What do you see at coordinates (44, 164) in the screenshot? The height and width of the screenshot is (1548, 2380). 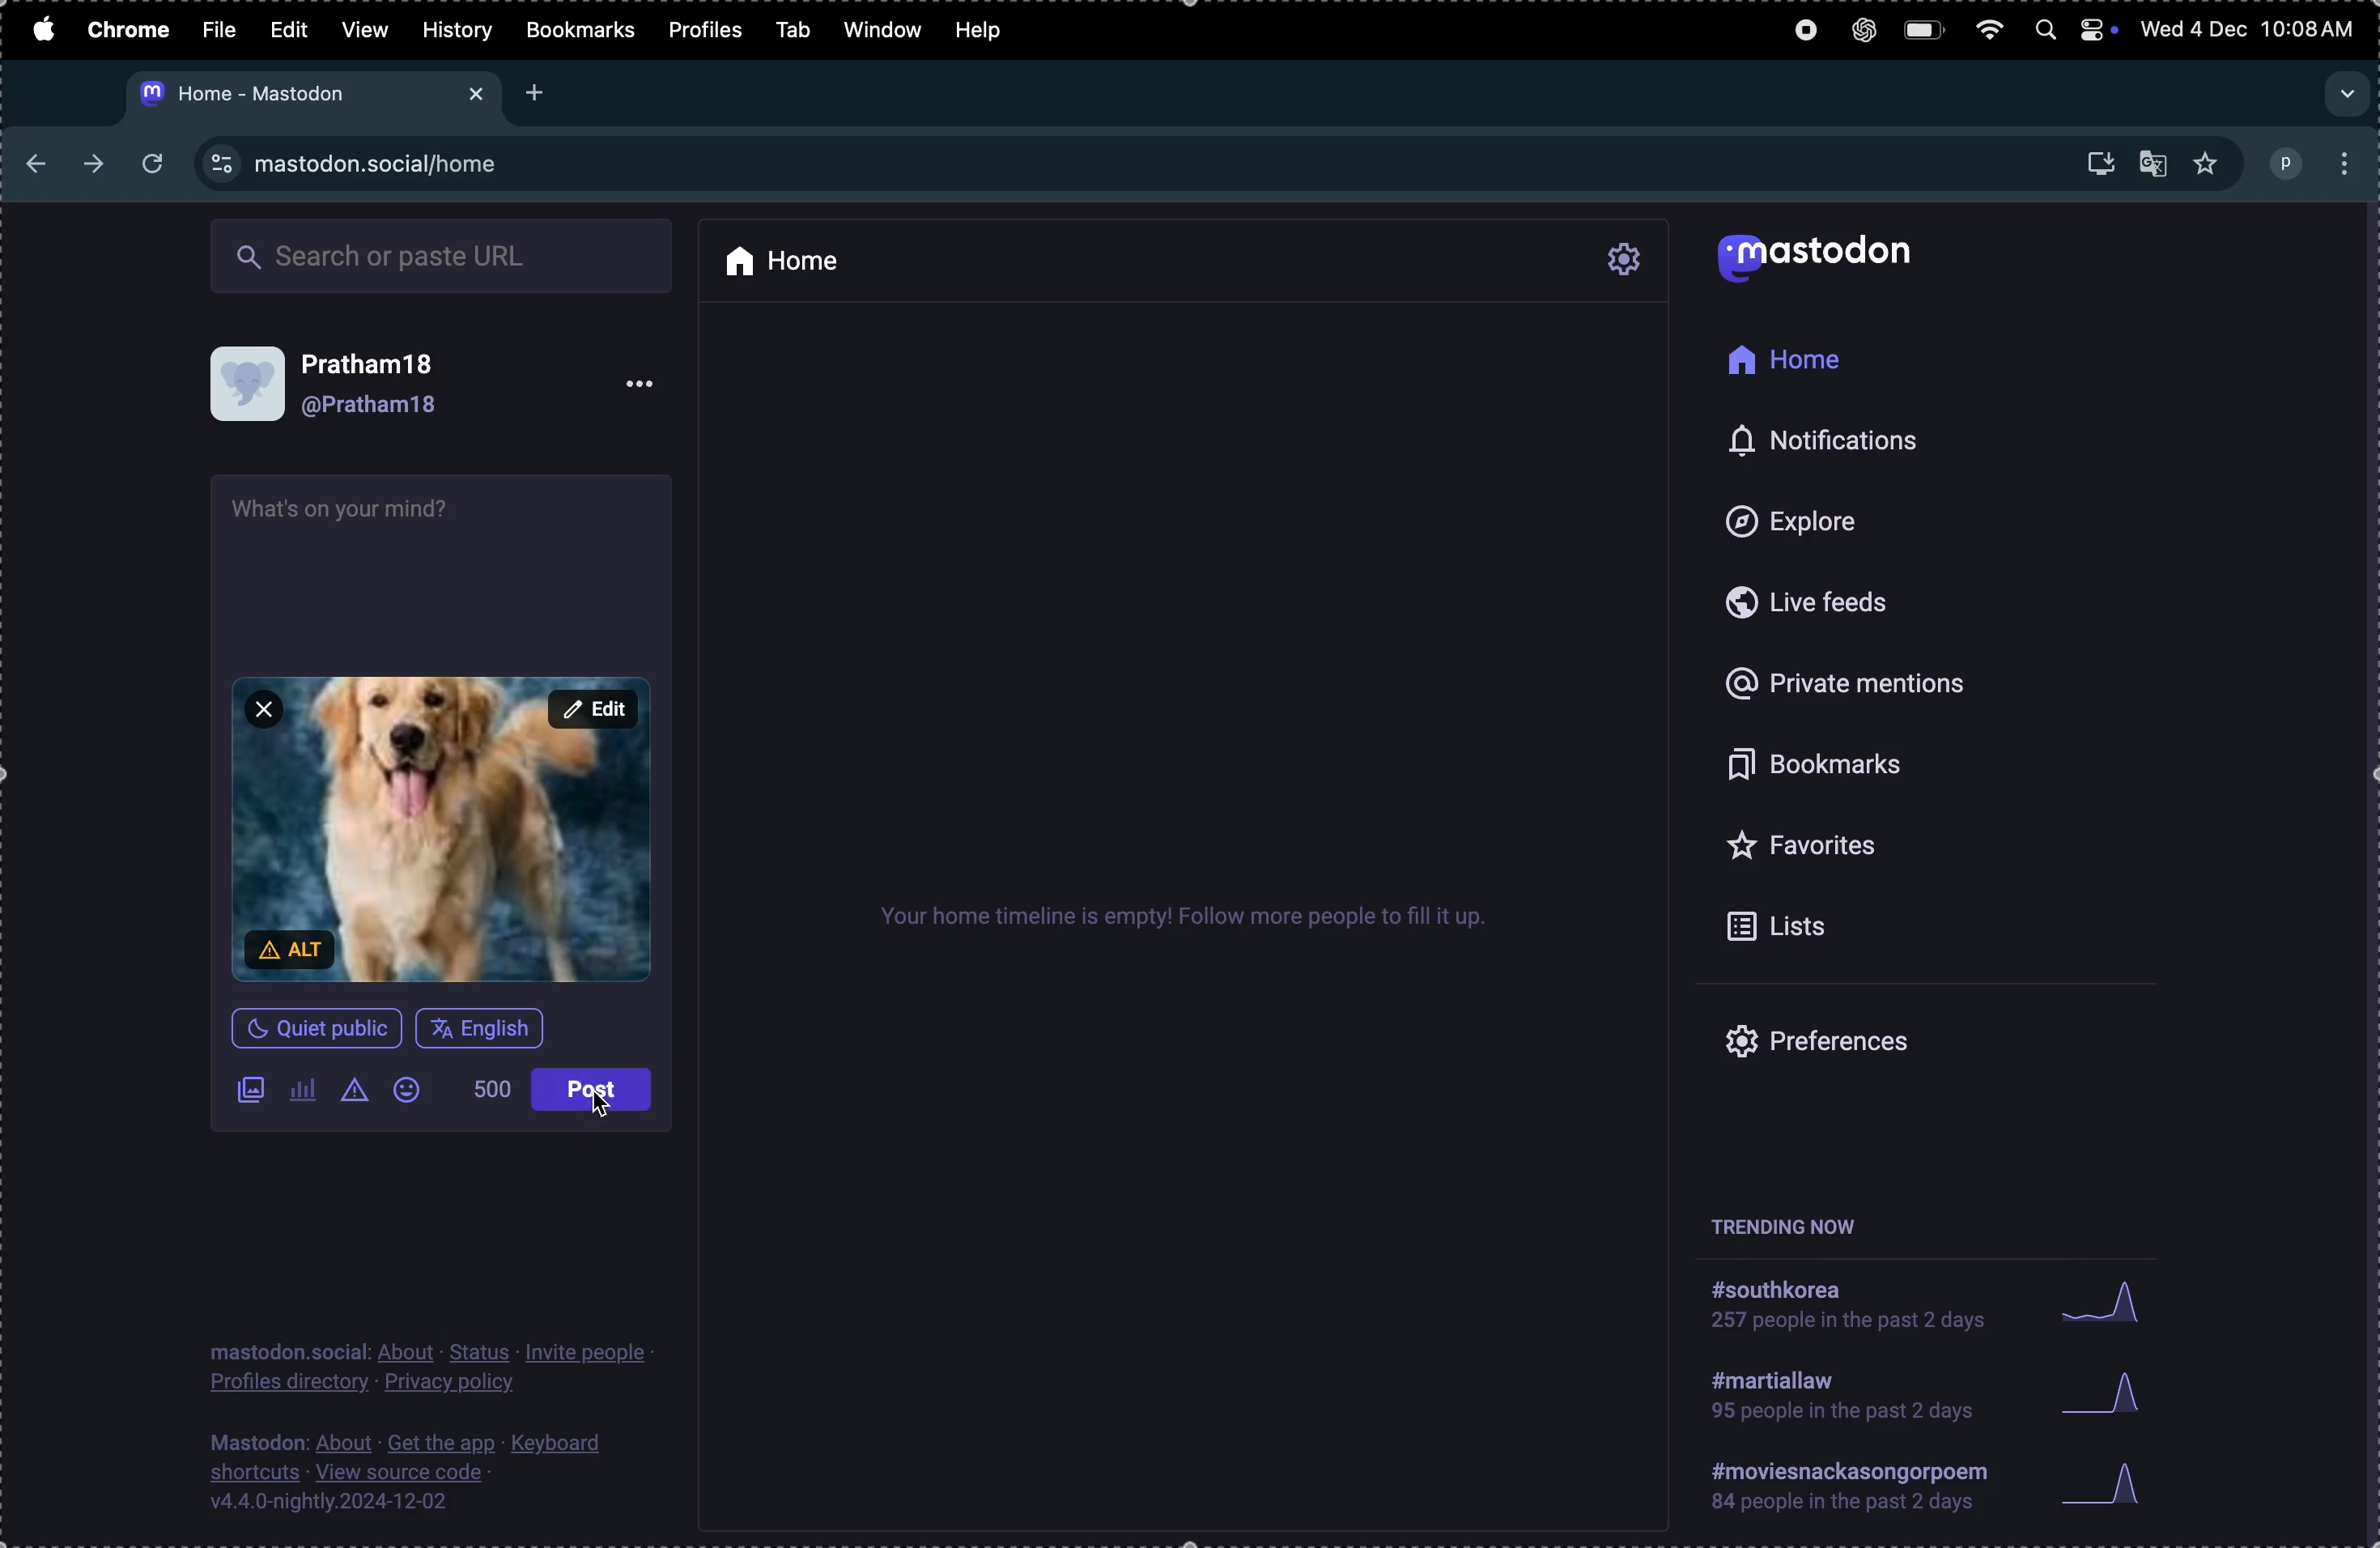 I see `previous tab` at bounding box center [44, 164].